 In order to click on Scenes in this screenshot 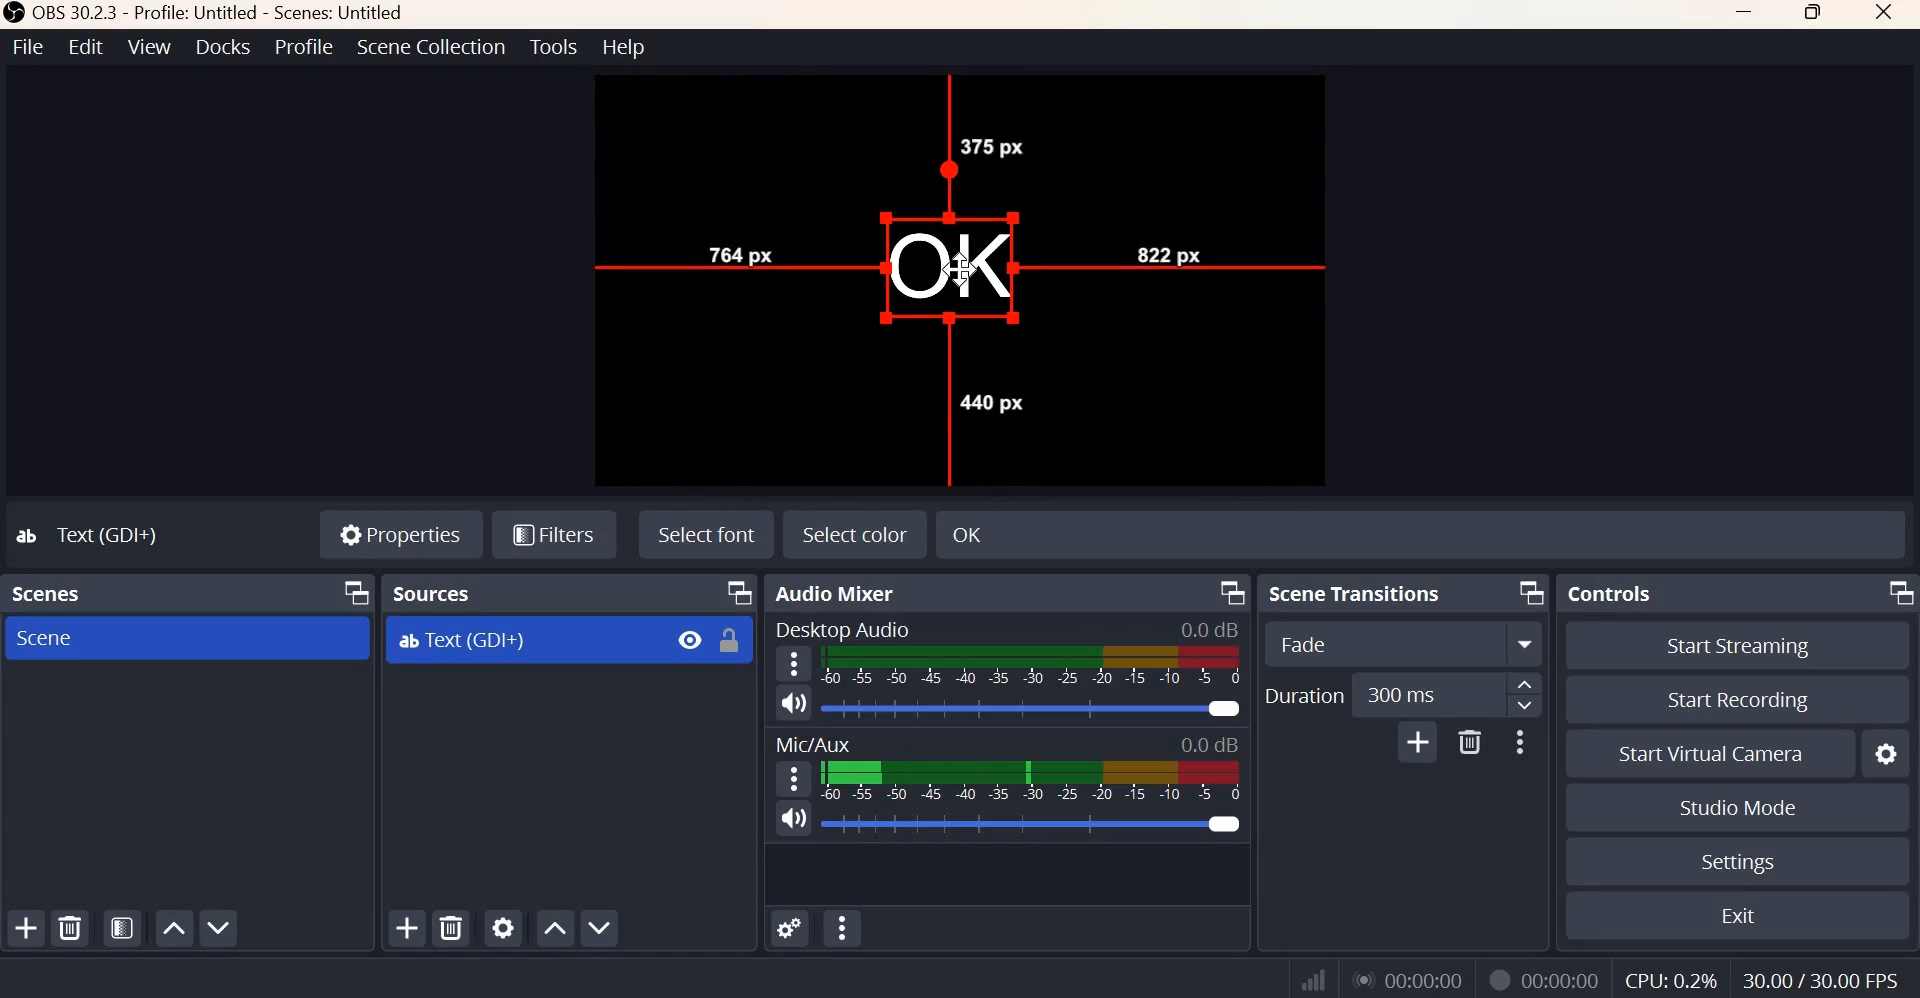, I will do `click(52, 593)`.